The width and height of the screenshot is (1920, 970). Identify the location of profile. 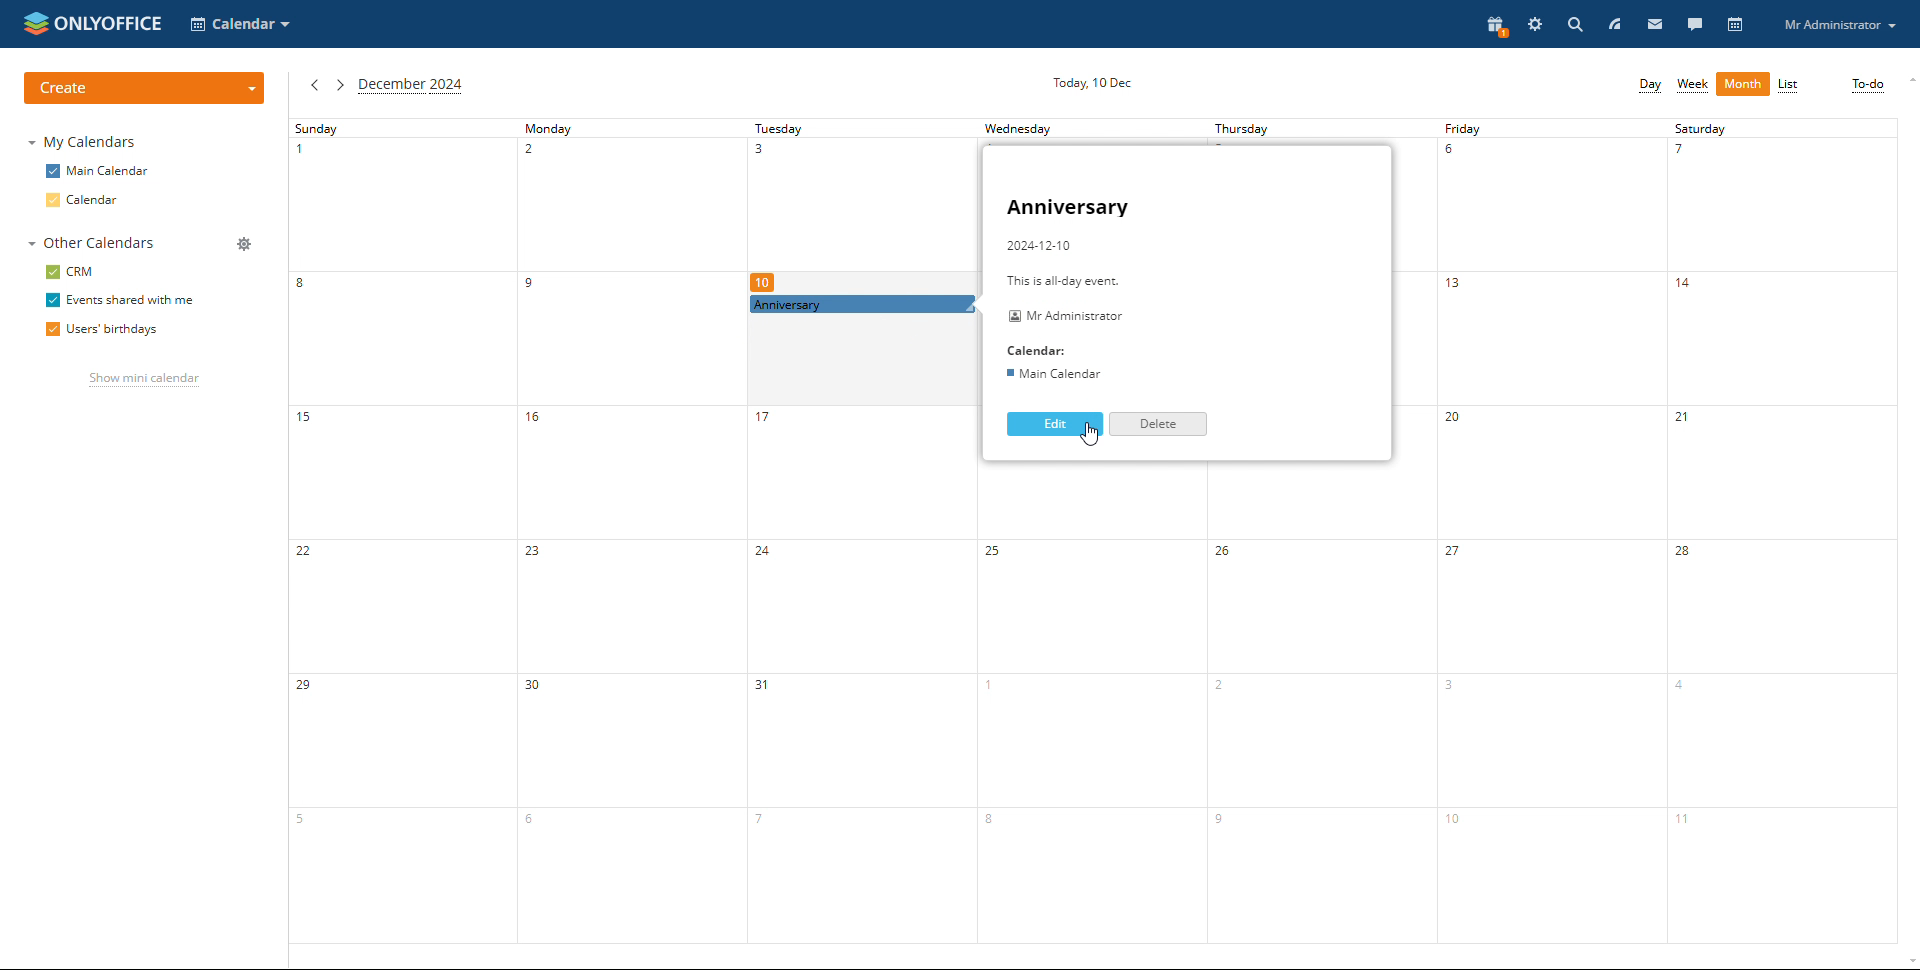
(1839, 24).